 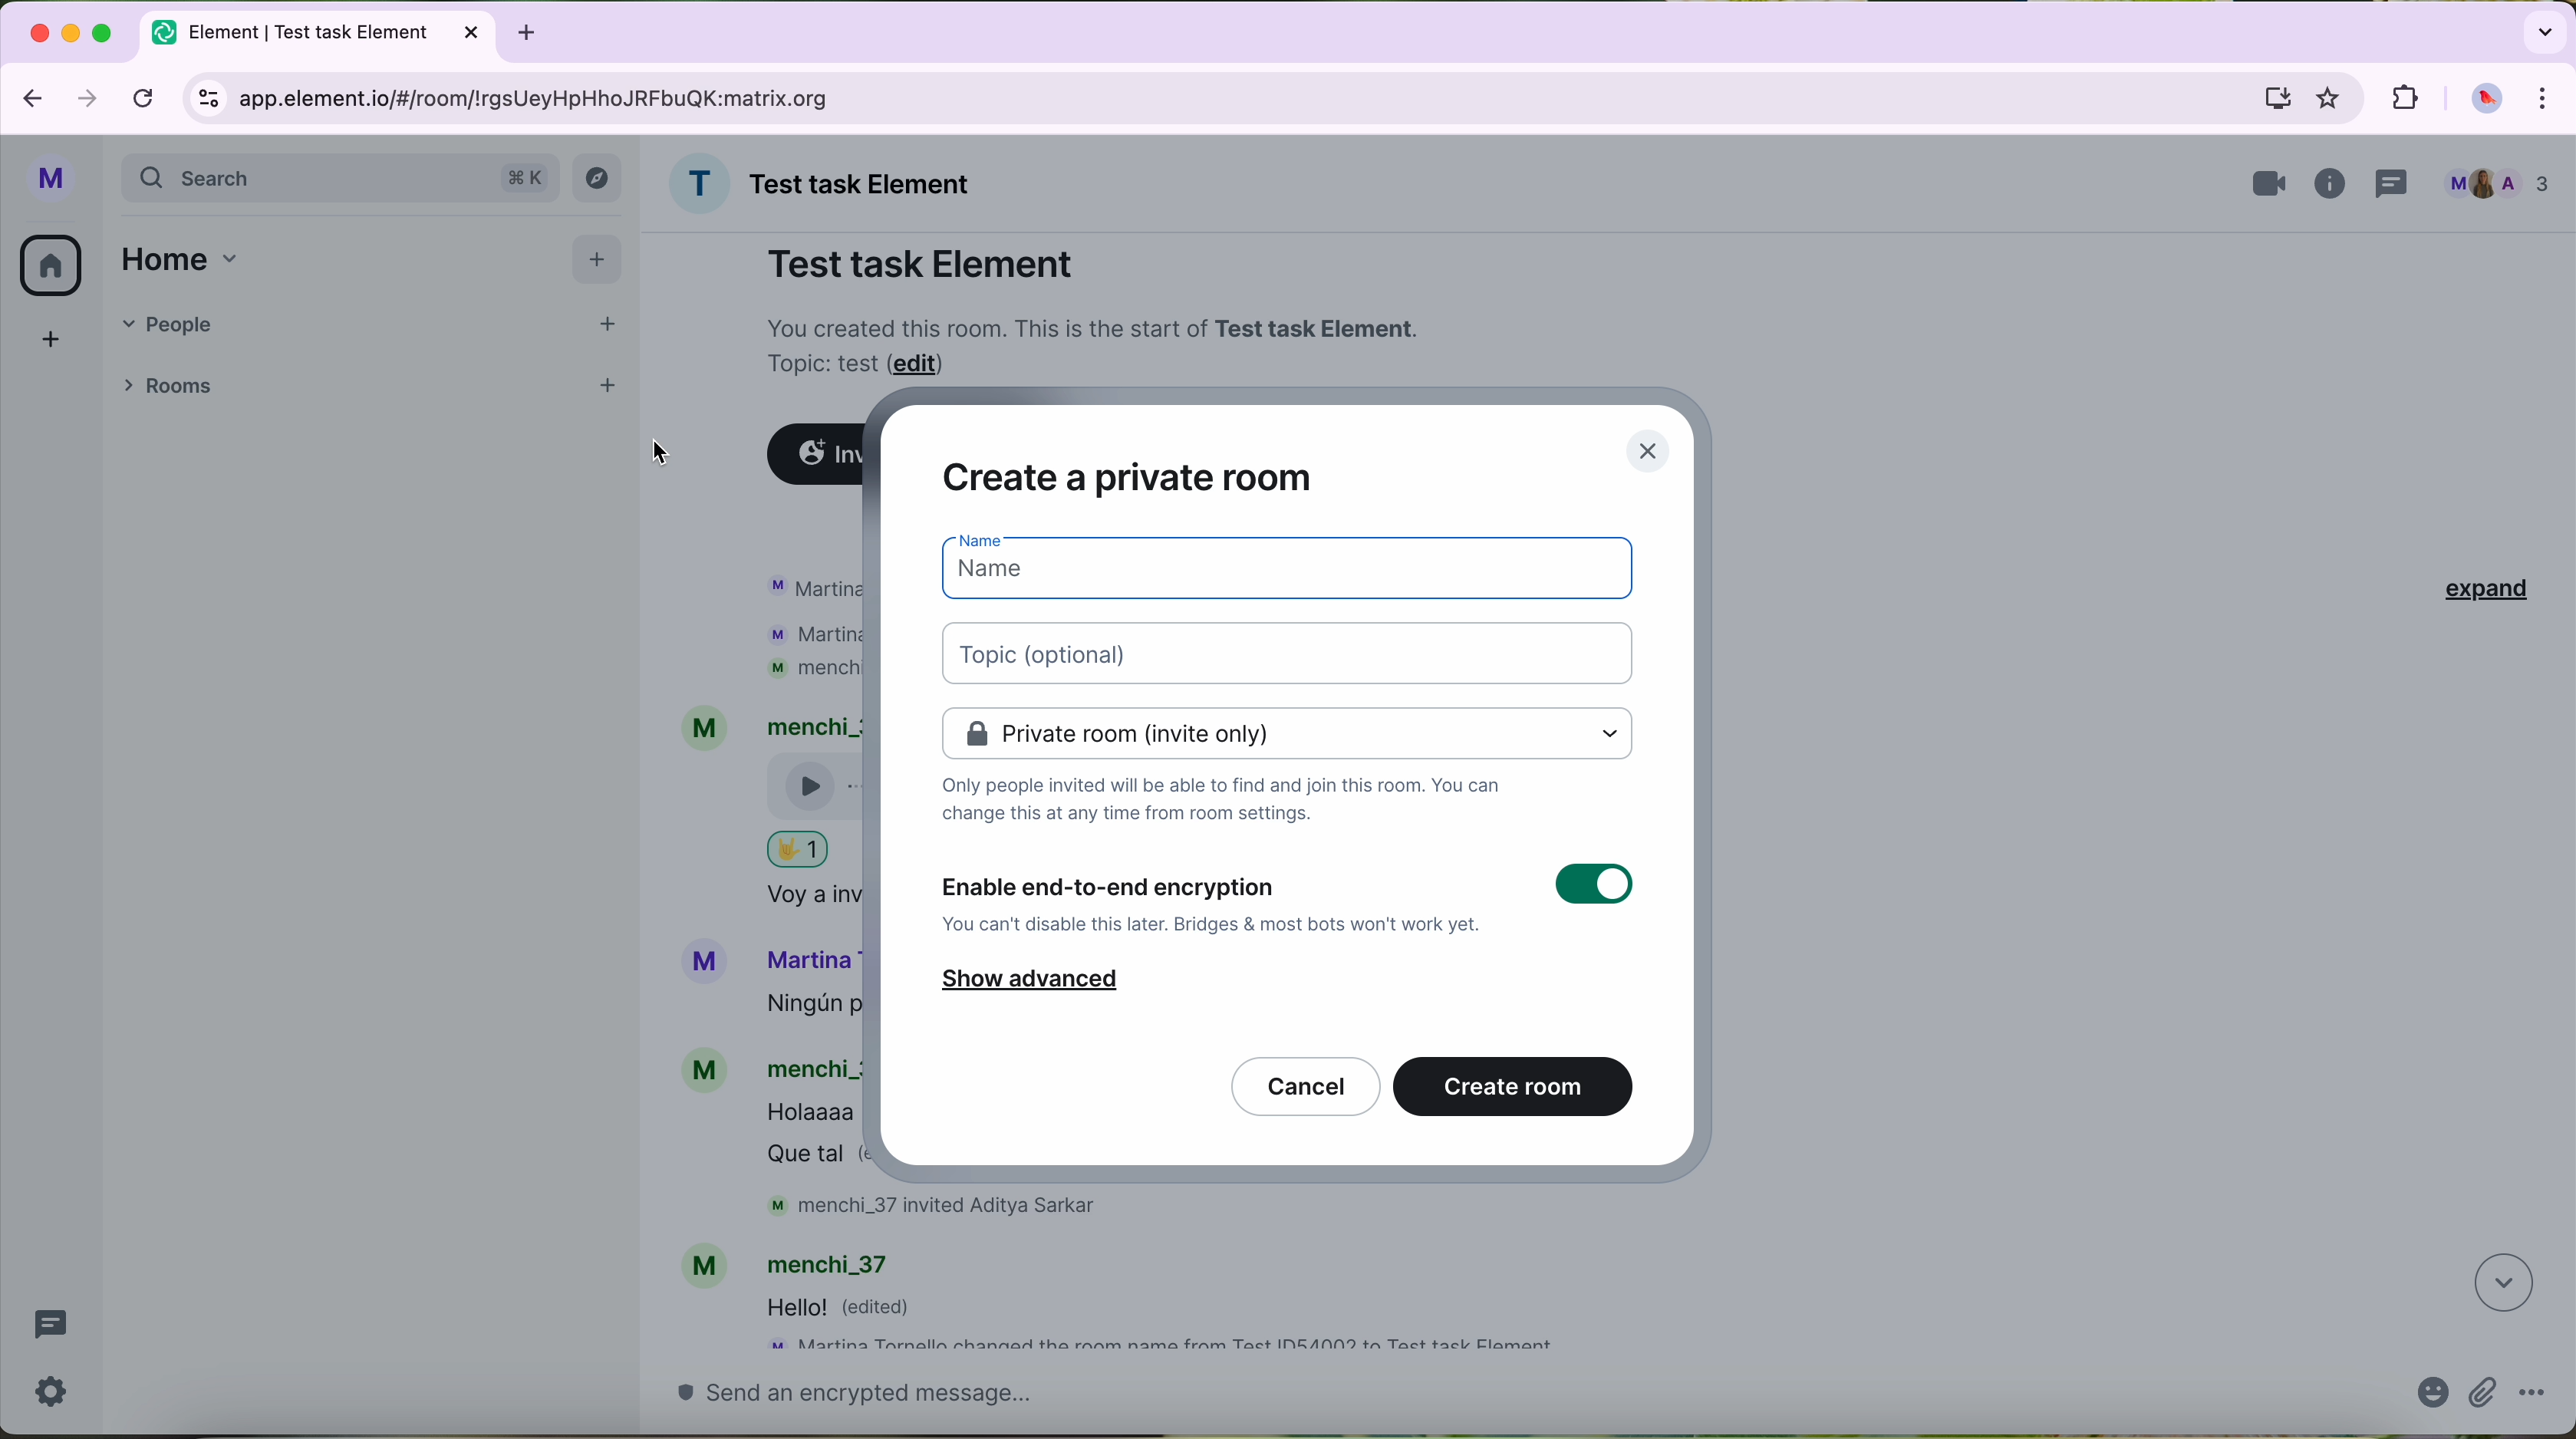 What do you see at coordinates (38, 33) in the screenshot?
I see `close Google Chrome` at bounding box center [38, 33].